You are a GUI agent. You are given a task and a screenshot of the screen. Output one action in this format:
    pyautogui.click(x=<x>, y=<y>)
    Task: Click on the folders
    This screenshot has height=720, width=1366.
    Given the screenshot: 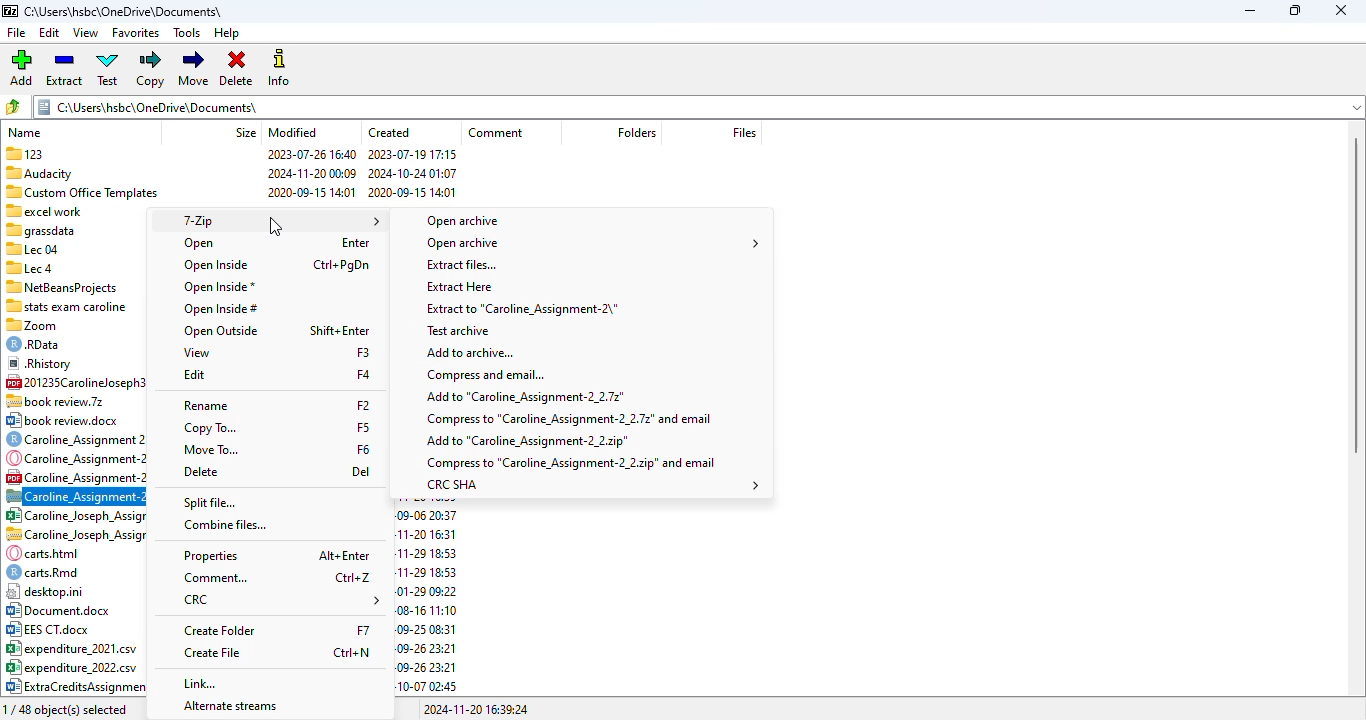 What is the action you would take?
    pyautogui.click(x=635, y=133)
    